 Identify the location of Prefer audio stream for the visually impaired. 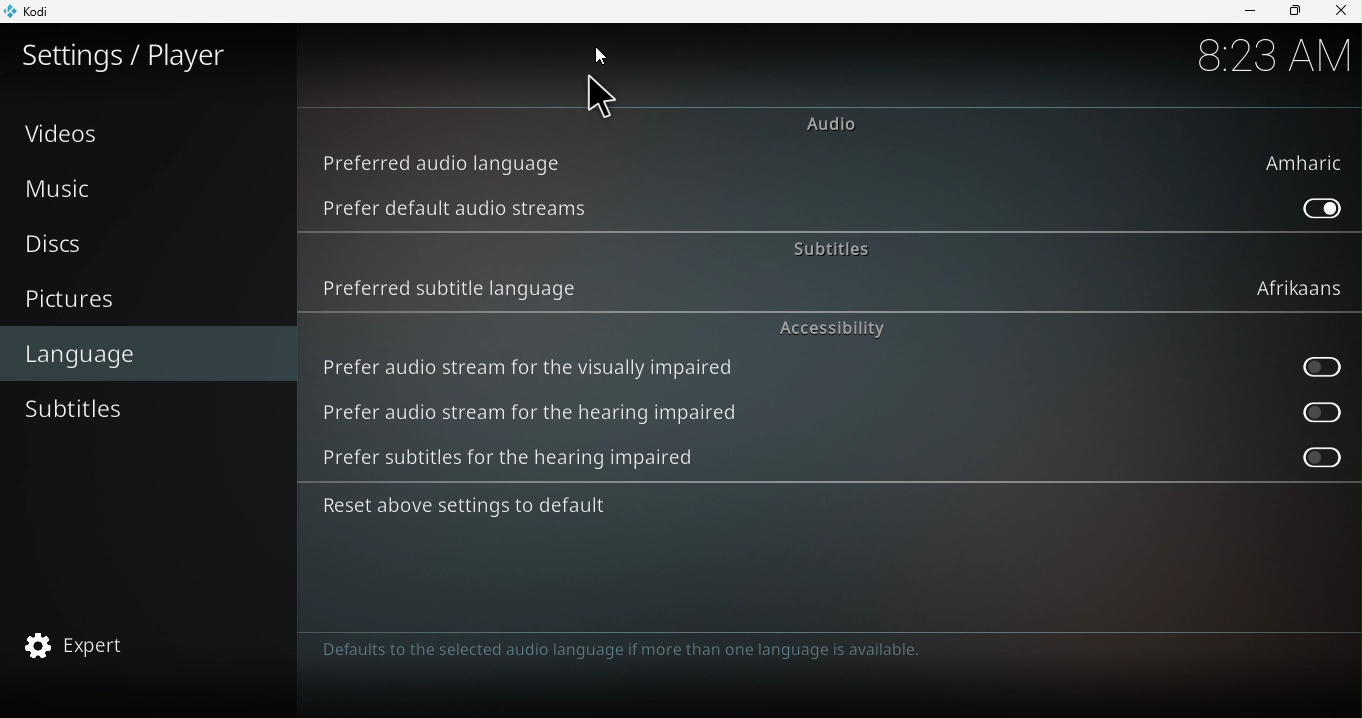
(533, 365).